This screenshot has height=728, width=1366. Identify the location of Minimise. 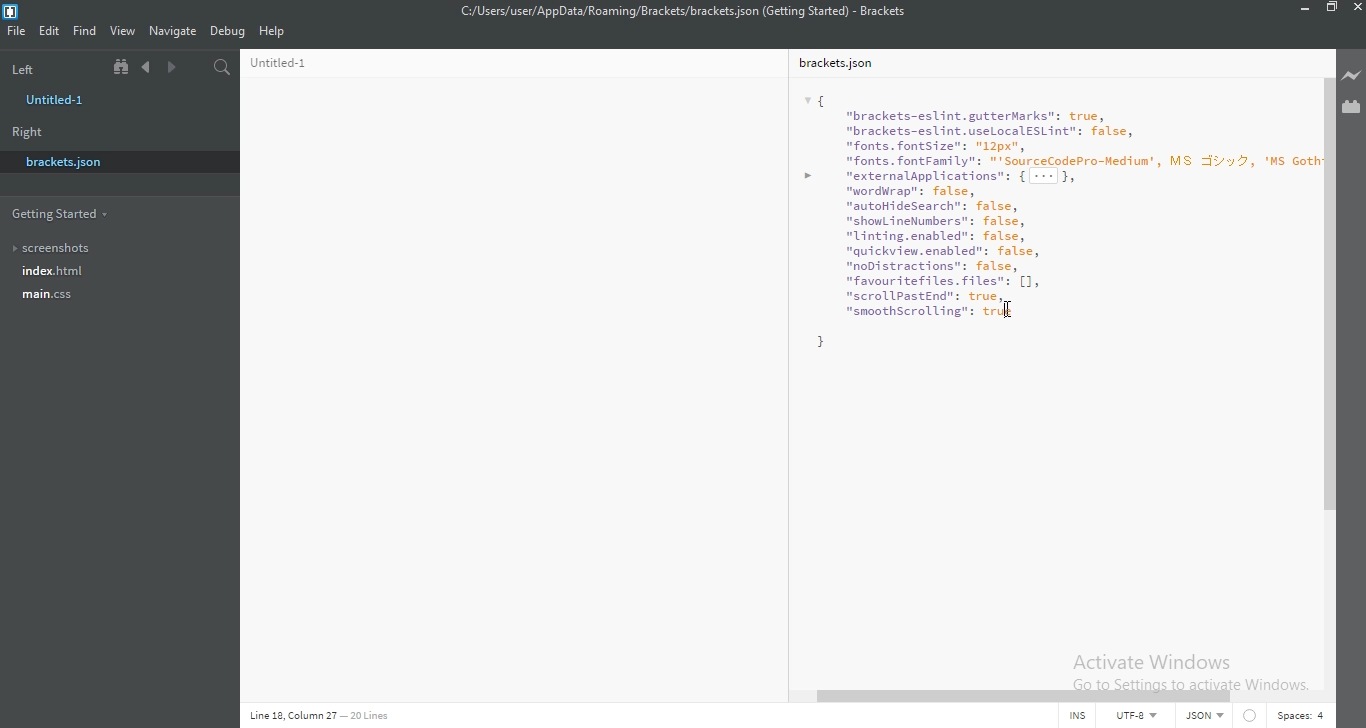
(1303, 10).